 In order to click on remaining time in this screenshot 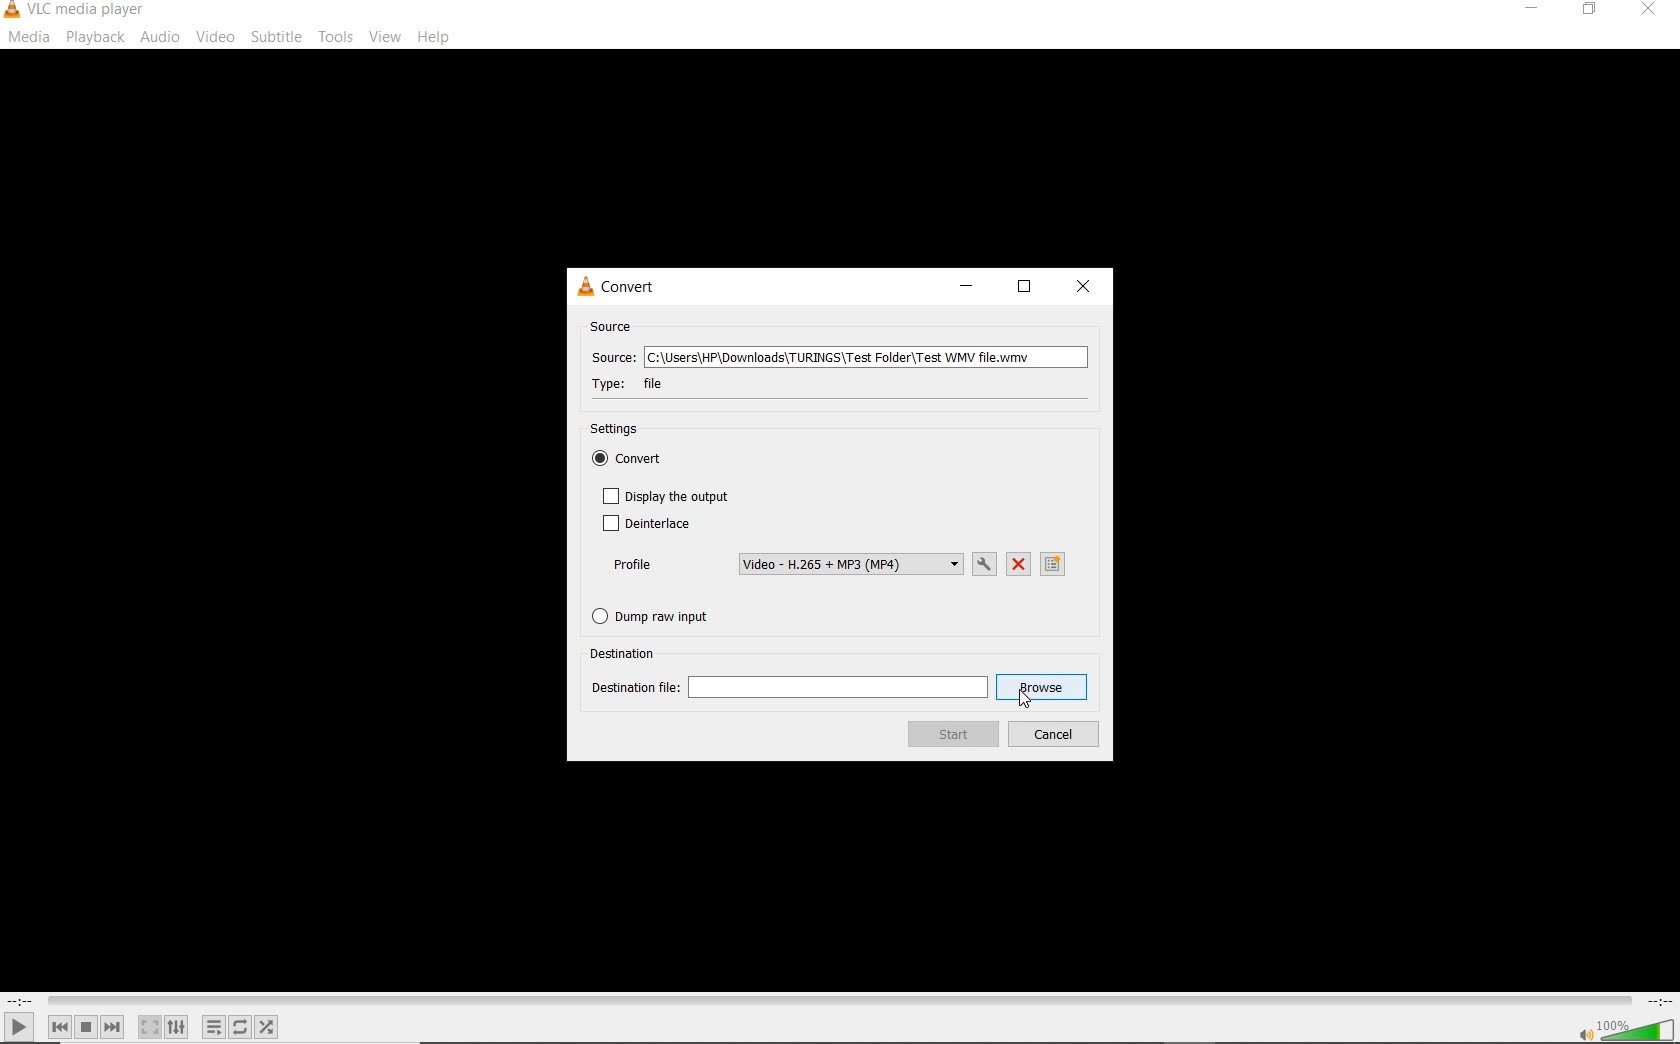, I will do `click(1658, 1001)`.